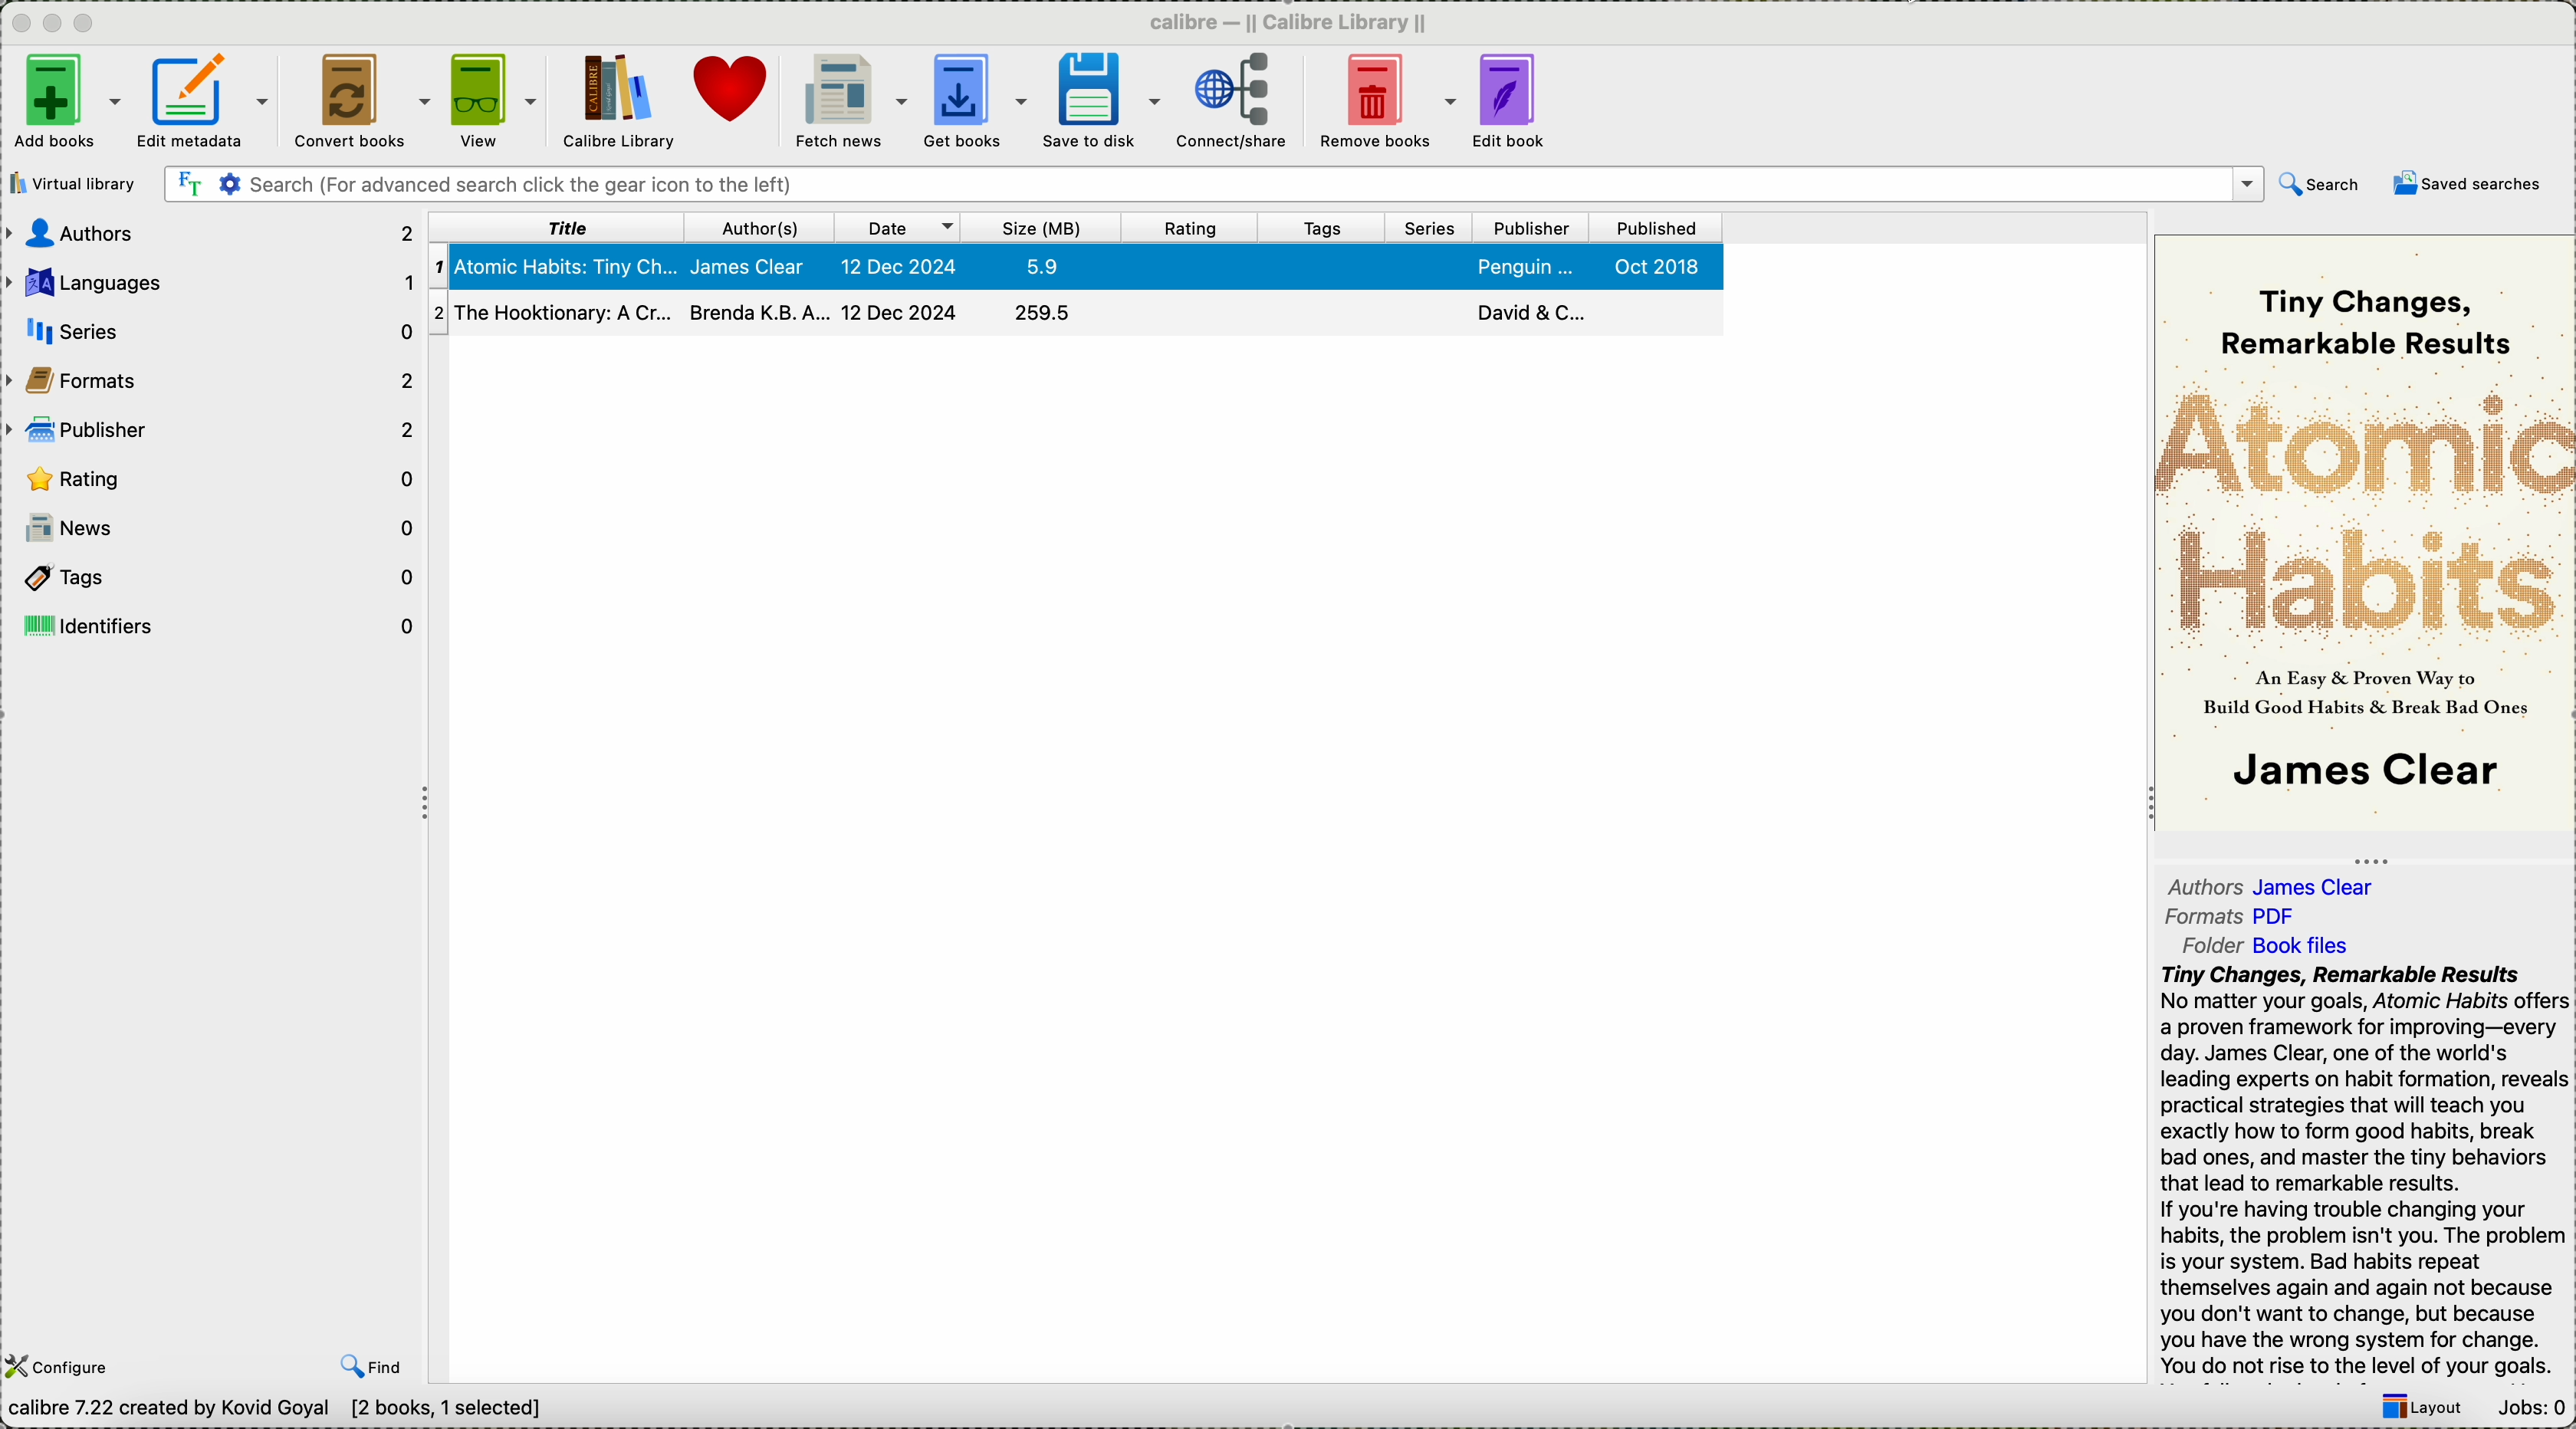  I want to click on news, so click(222, 528).